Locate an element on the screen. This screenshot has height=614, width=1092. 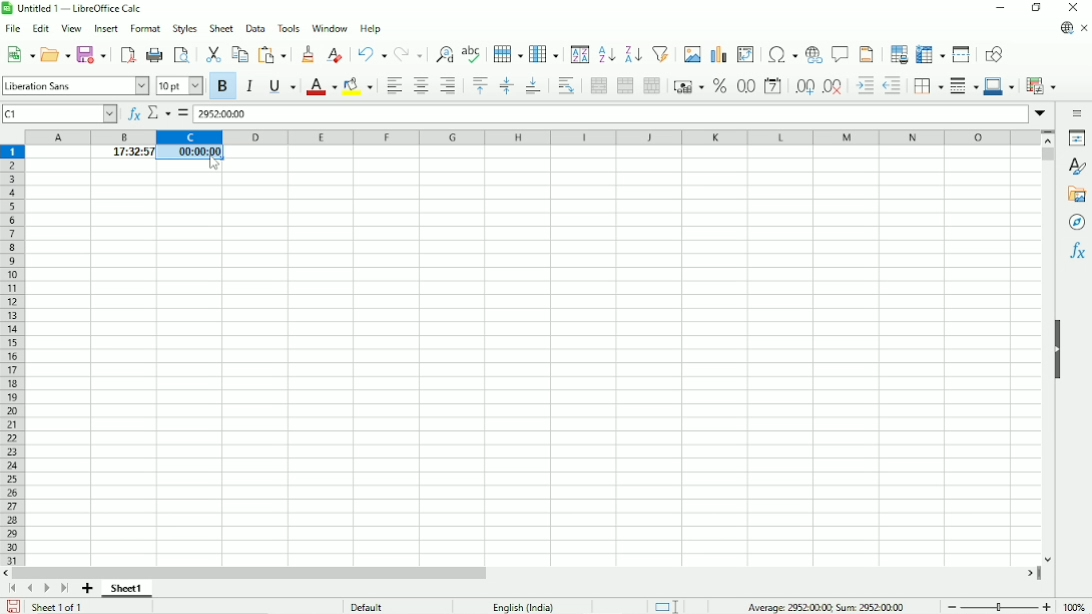
Format as date is located at coordinates (772, 86).